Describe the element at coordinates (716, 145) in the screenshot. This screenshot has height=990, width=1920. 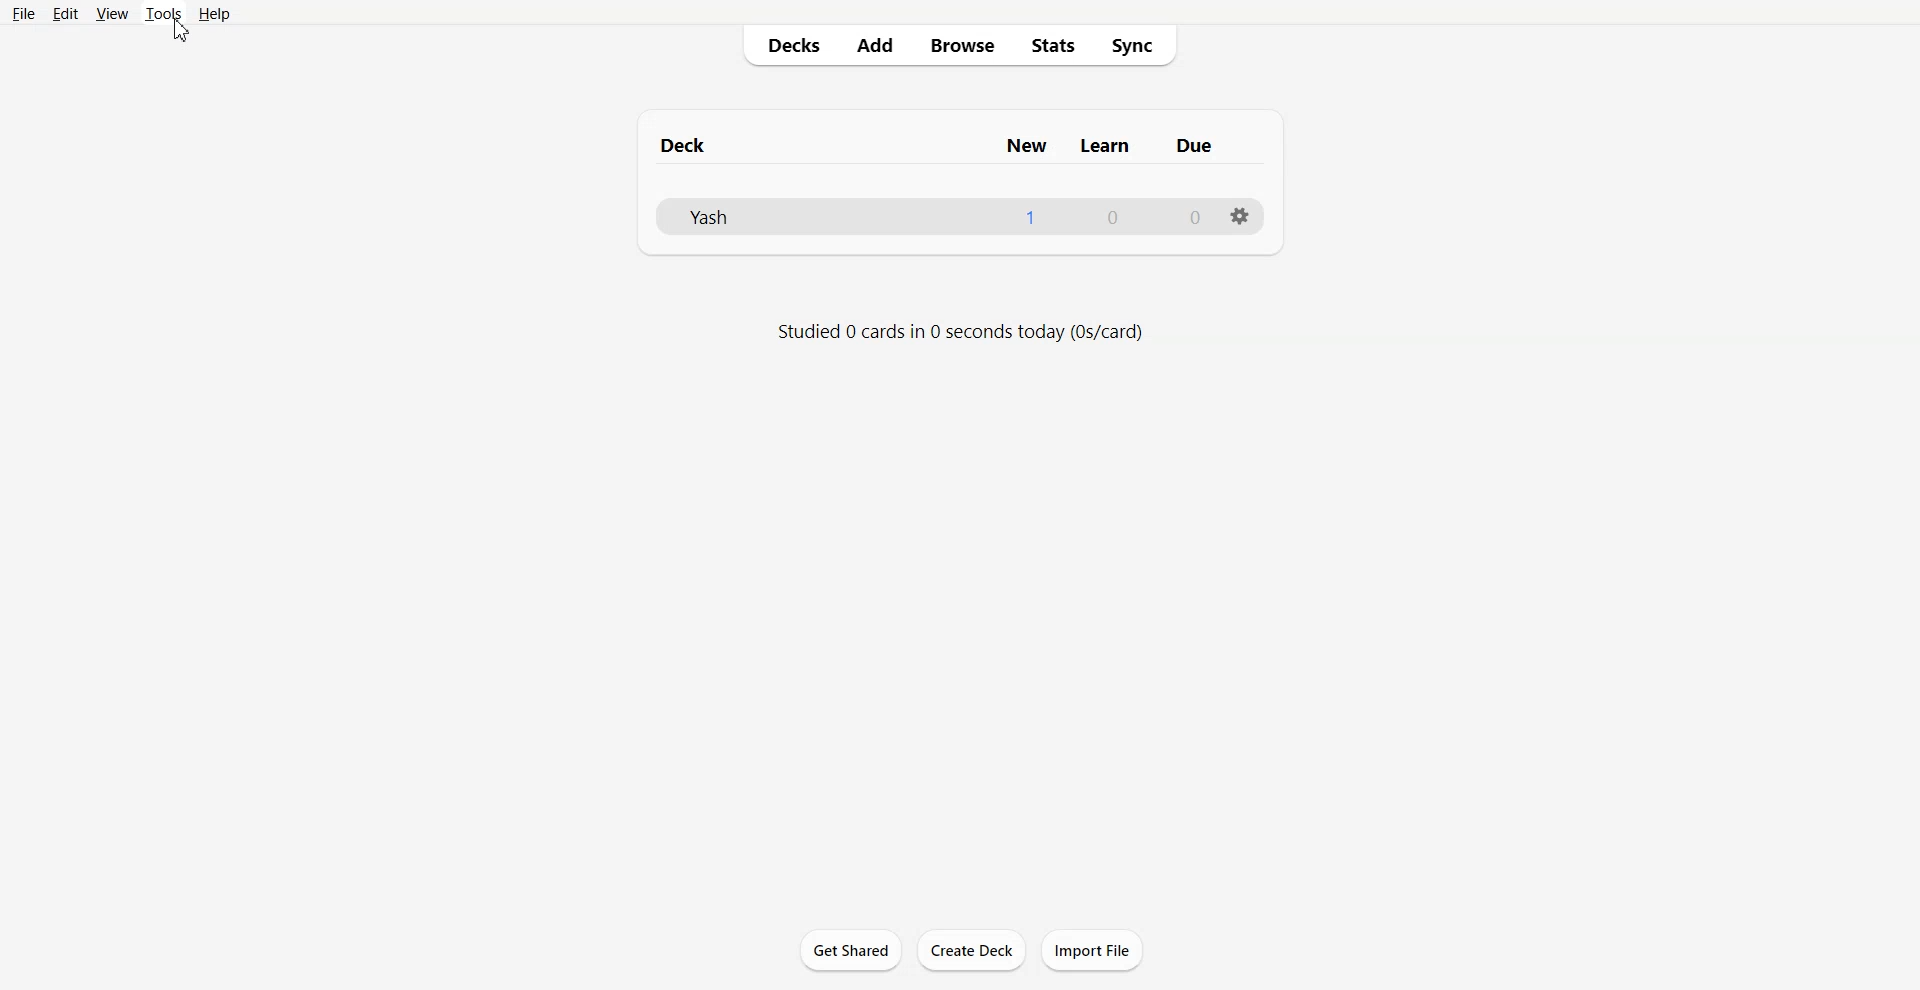
I see `deck` at that location.